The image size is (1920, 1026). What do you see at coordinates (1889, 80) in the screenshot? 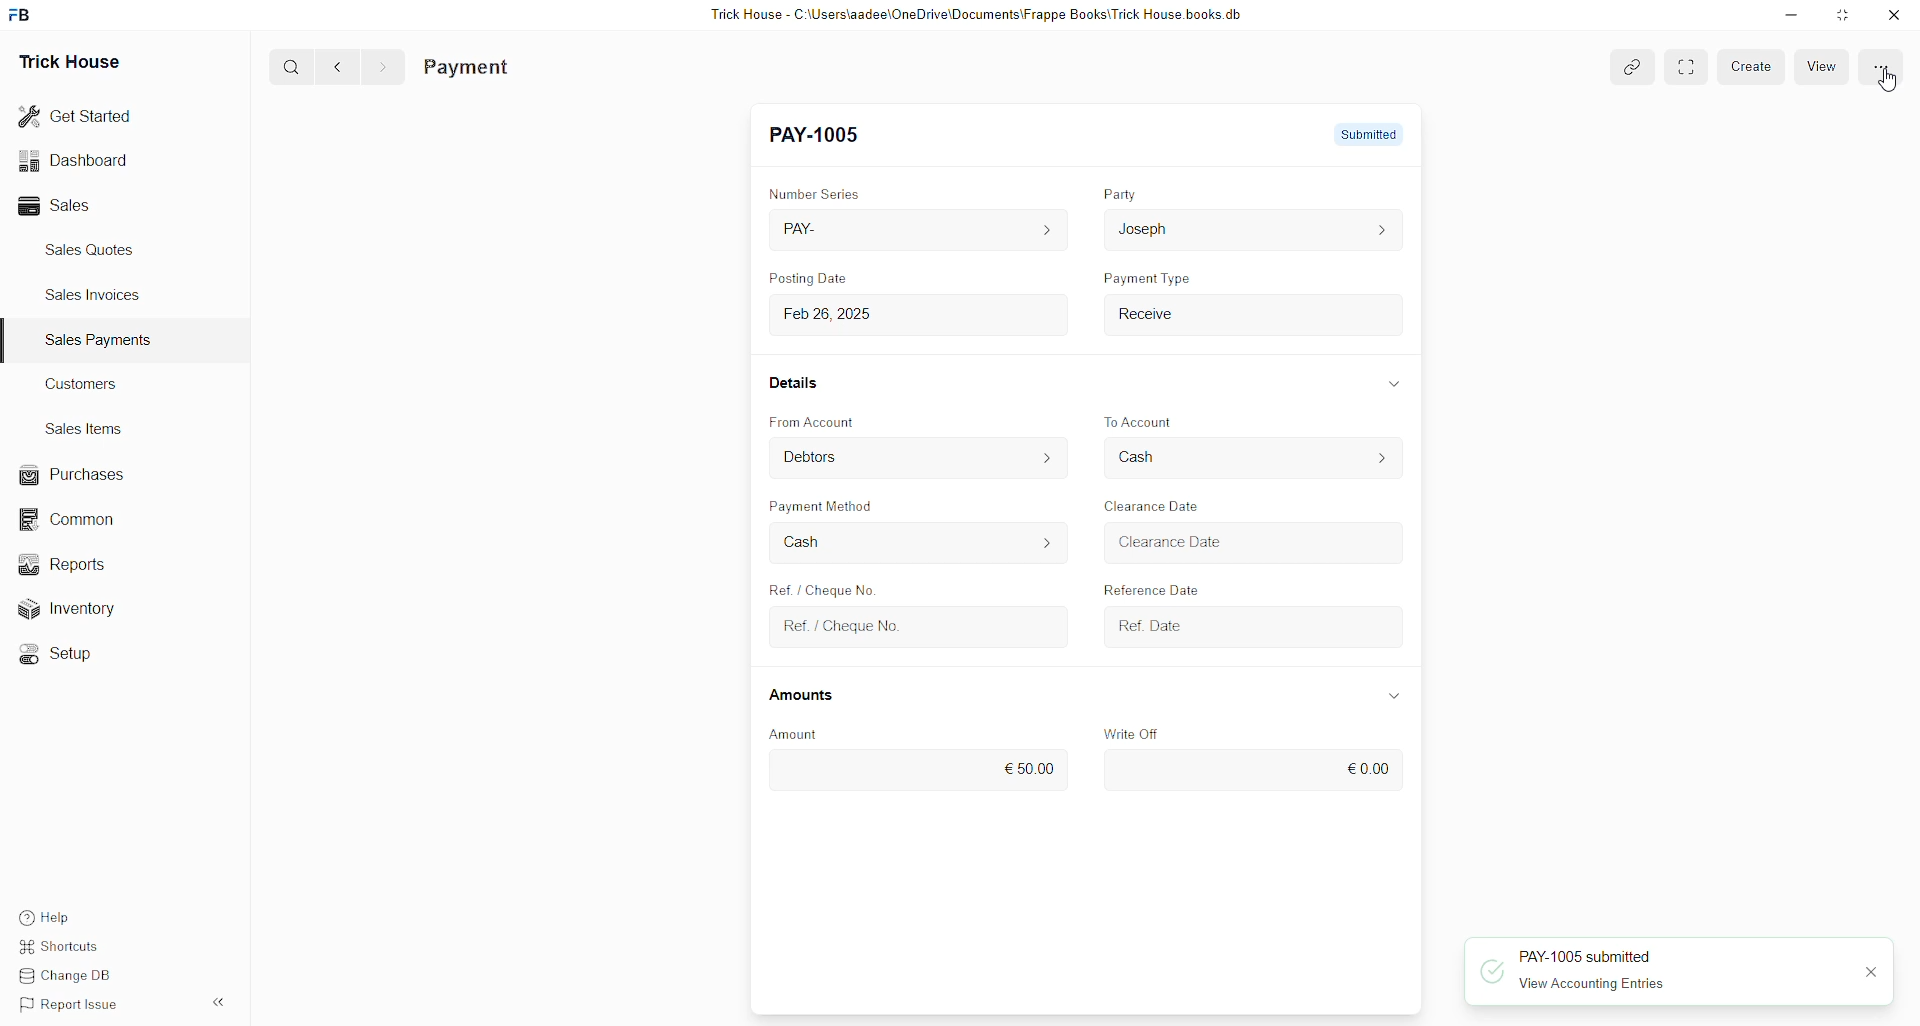
I see `cursor` at bounding box center [1889, 80].